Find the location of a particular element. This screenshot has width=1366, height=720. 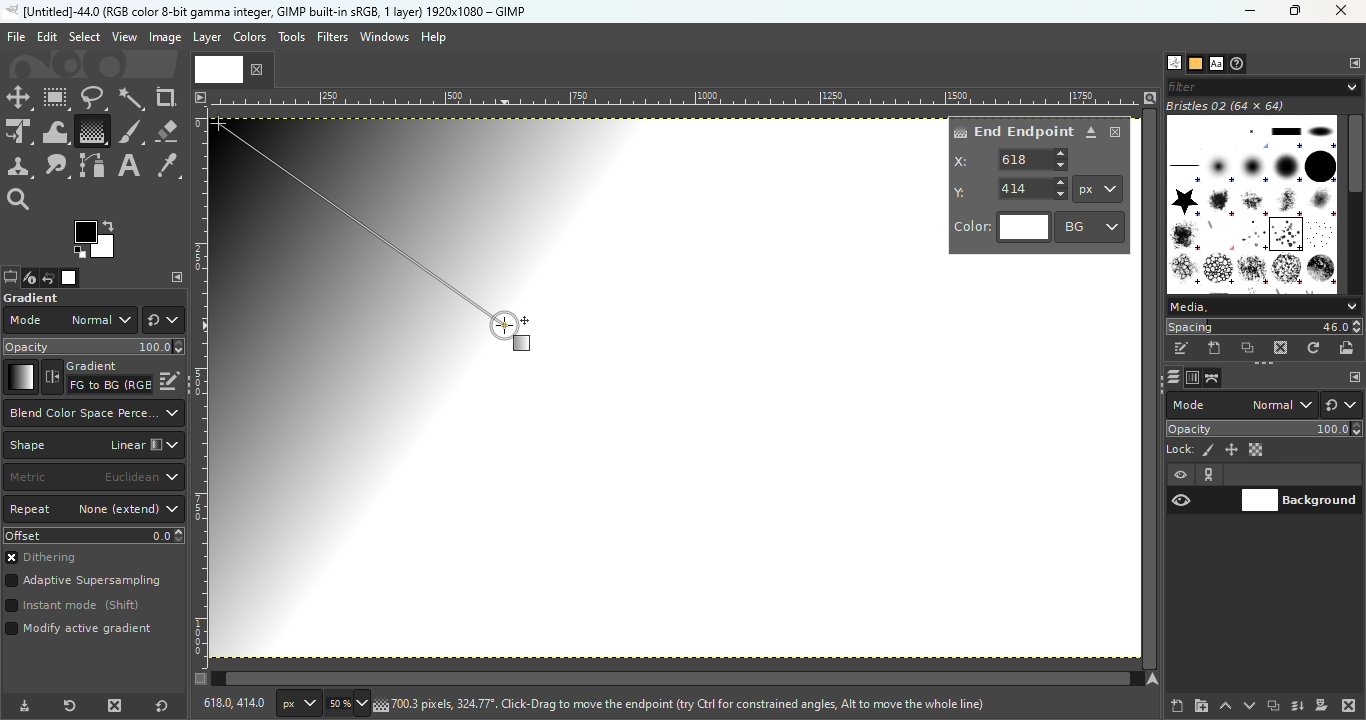

Lock alpha channel is located at coordinates (1258, 450).